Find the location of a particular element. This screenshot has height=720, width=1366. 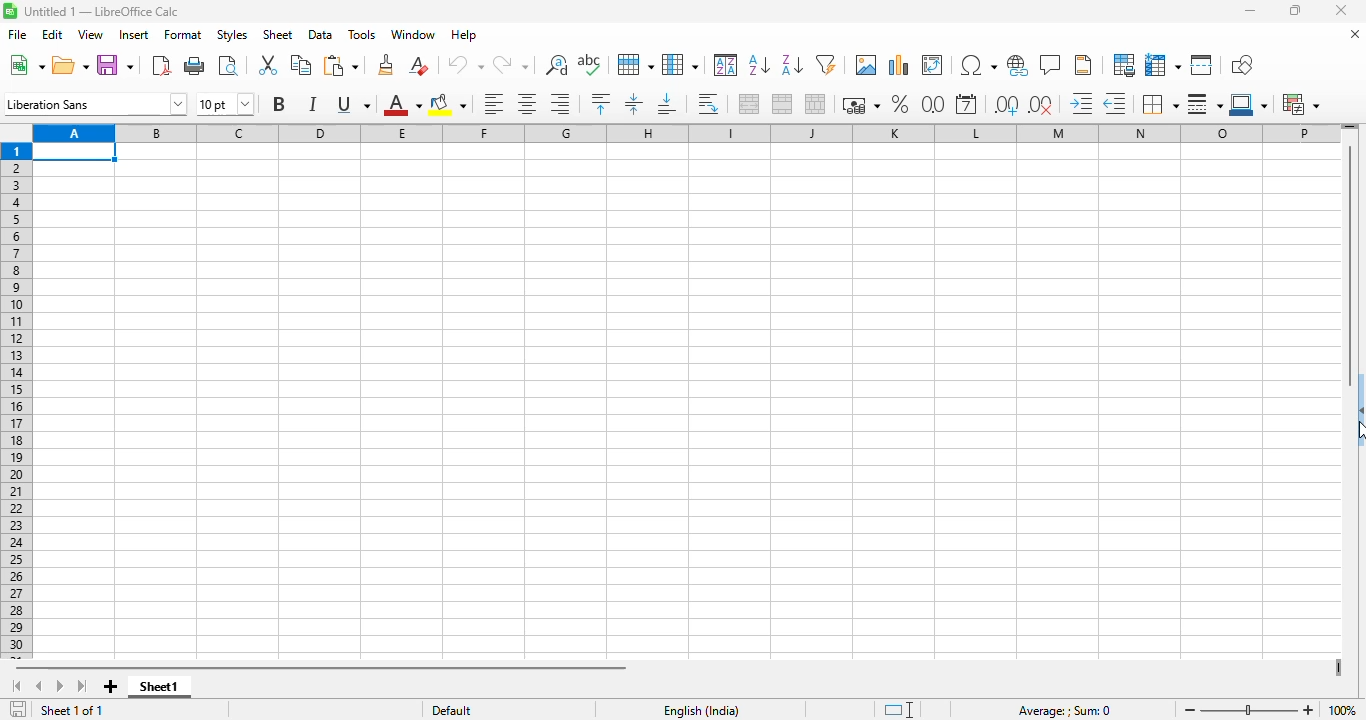

scroll to last sheet is located at coordinates (84, 687).